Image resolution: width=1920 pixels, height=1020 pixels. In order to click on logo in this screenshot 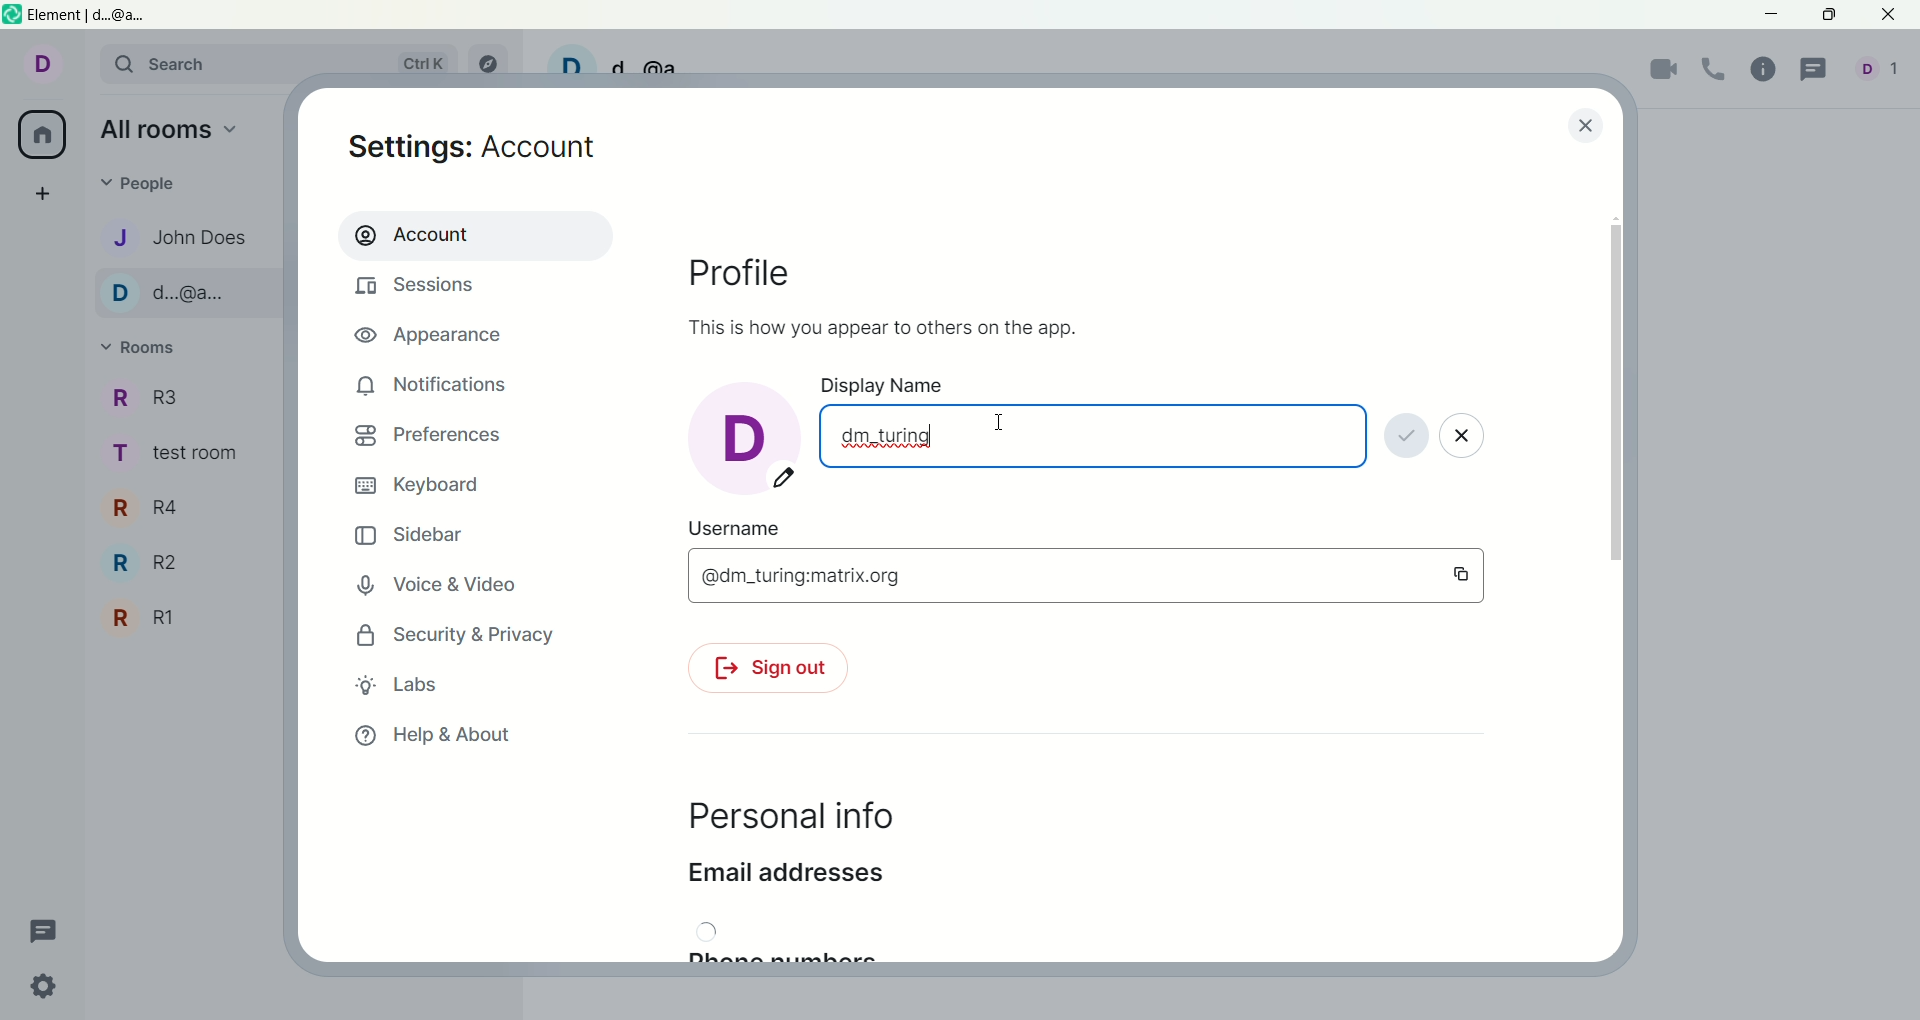, I will do `click(13, 17)`.